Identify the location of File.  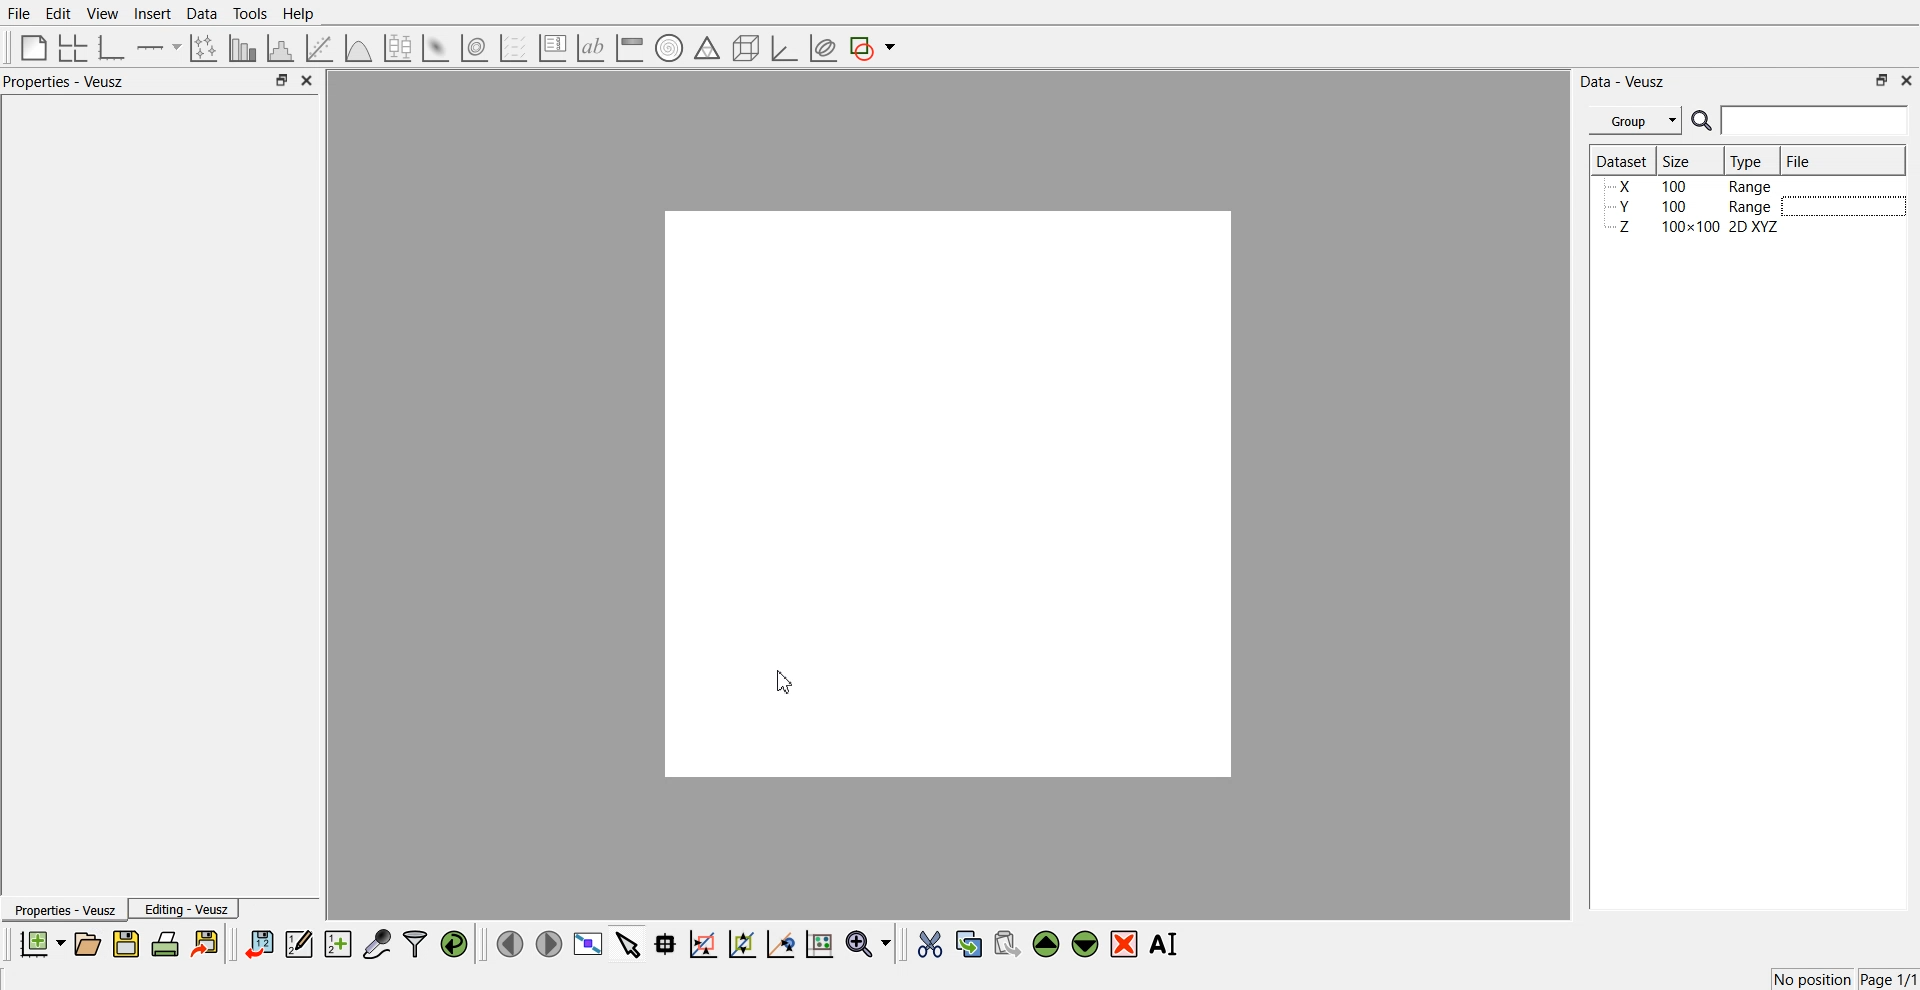
(19, 13).